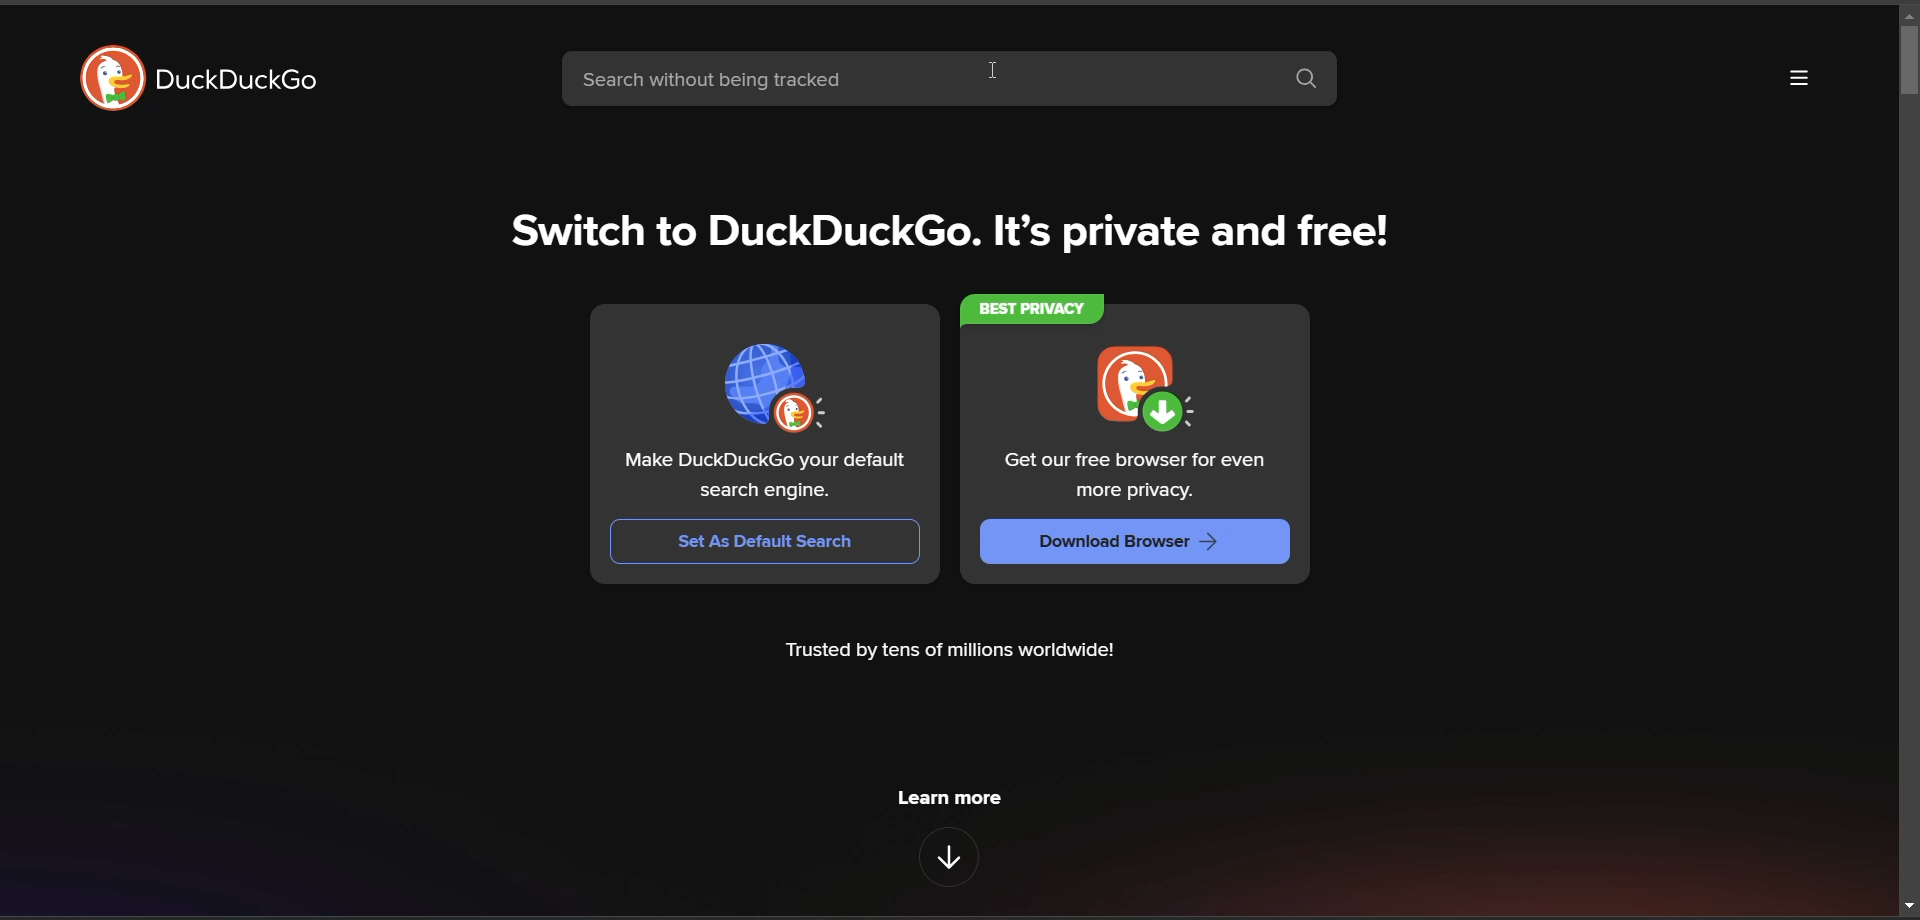  What do you see at coordinates (901, 82) in the screenshot?
I see `search bar` at bounding box center [901, 82].